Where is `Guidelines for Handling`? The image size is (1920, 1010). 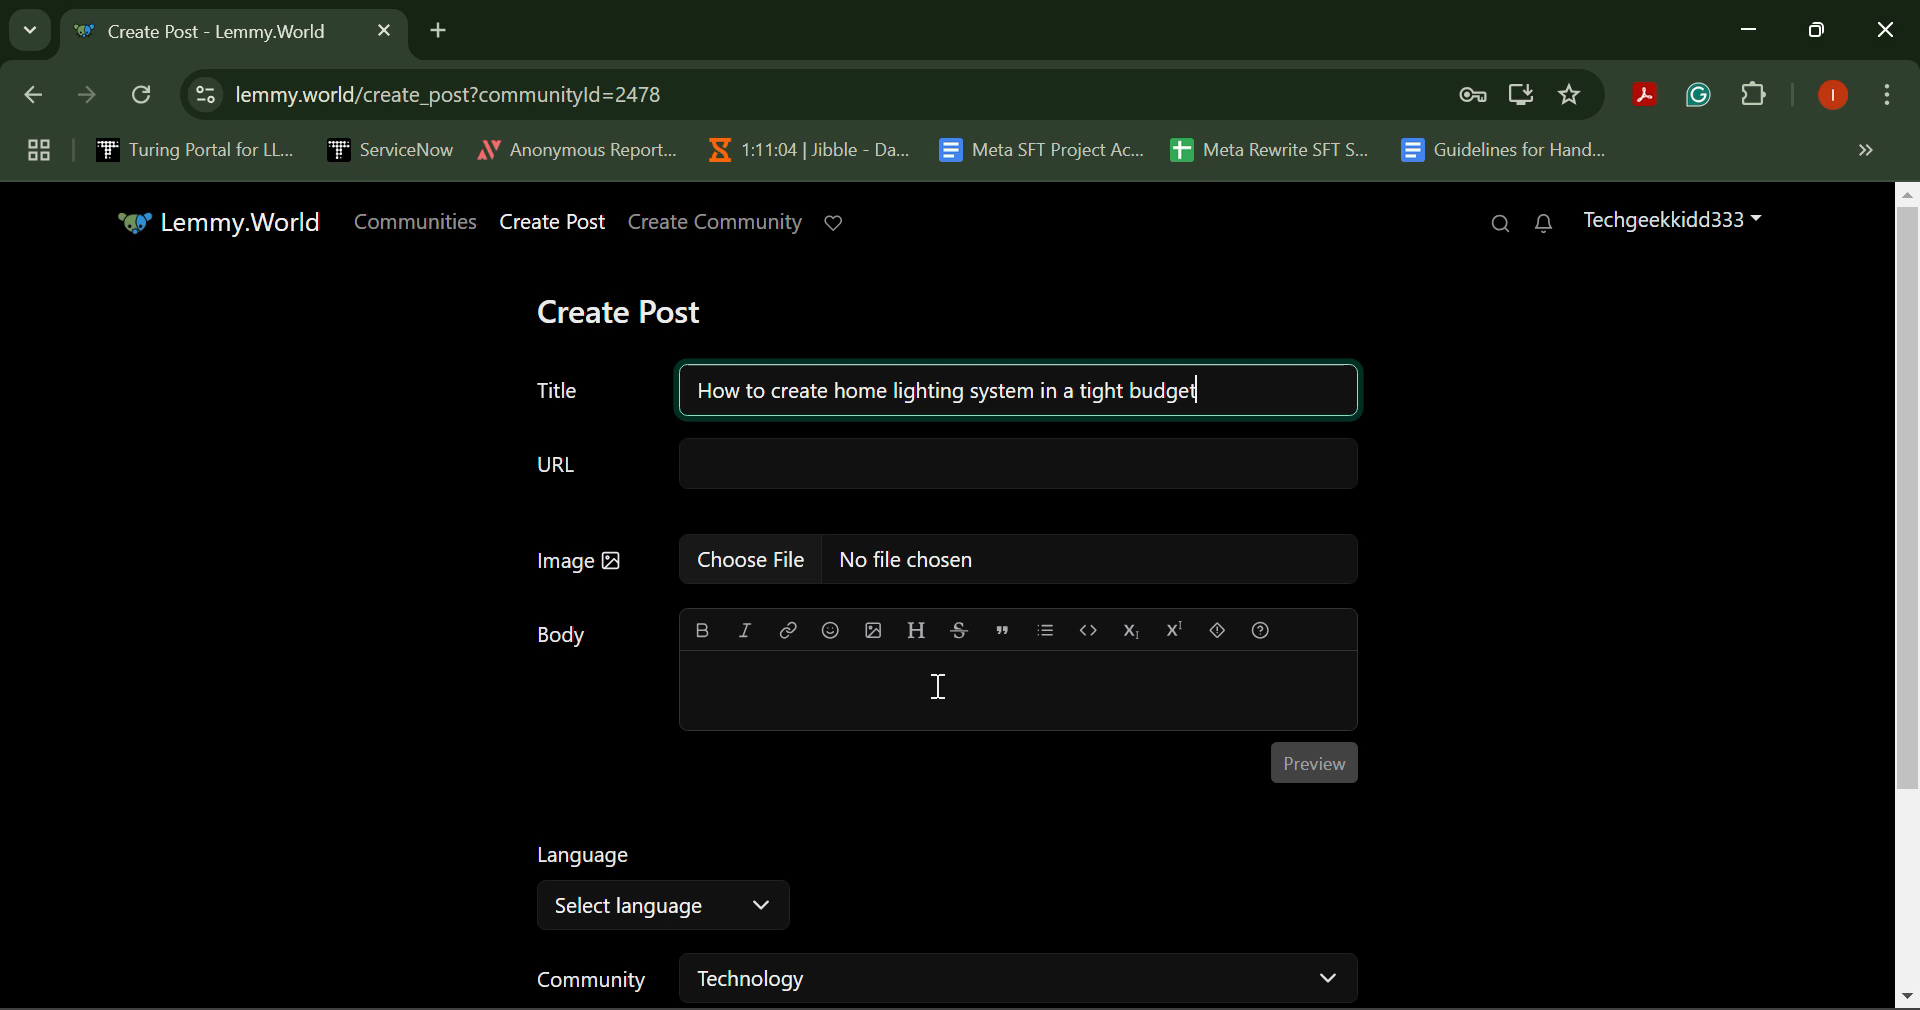 Guidelines for Handling is located at coordinates (1506, 150).